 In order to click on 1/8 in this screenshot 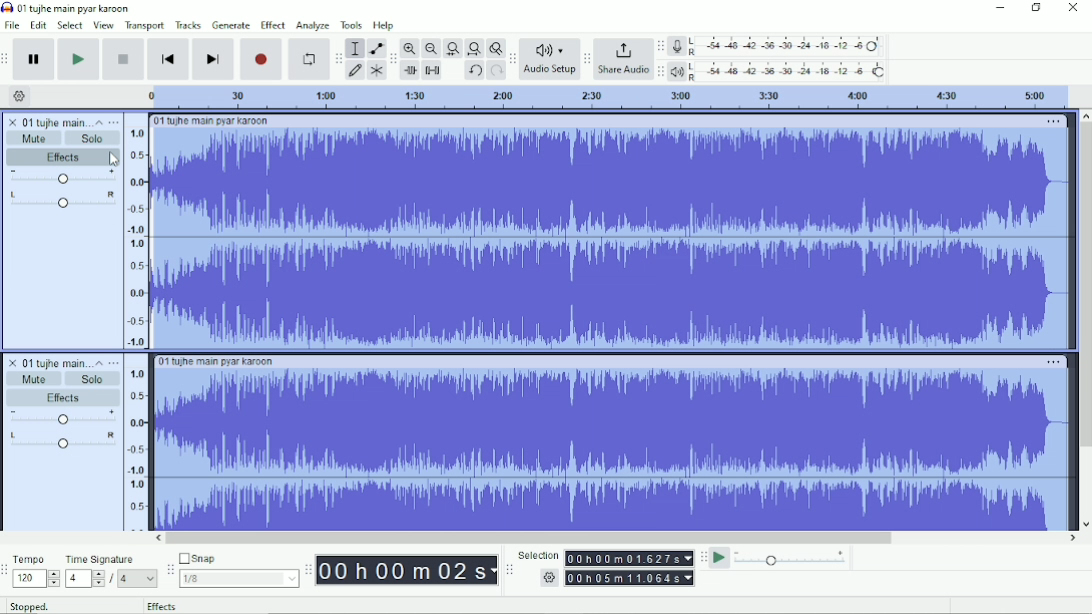, I will do `click(239, 578)`.